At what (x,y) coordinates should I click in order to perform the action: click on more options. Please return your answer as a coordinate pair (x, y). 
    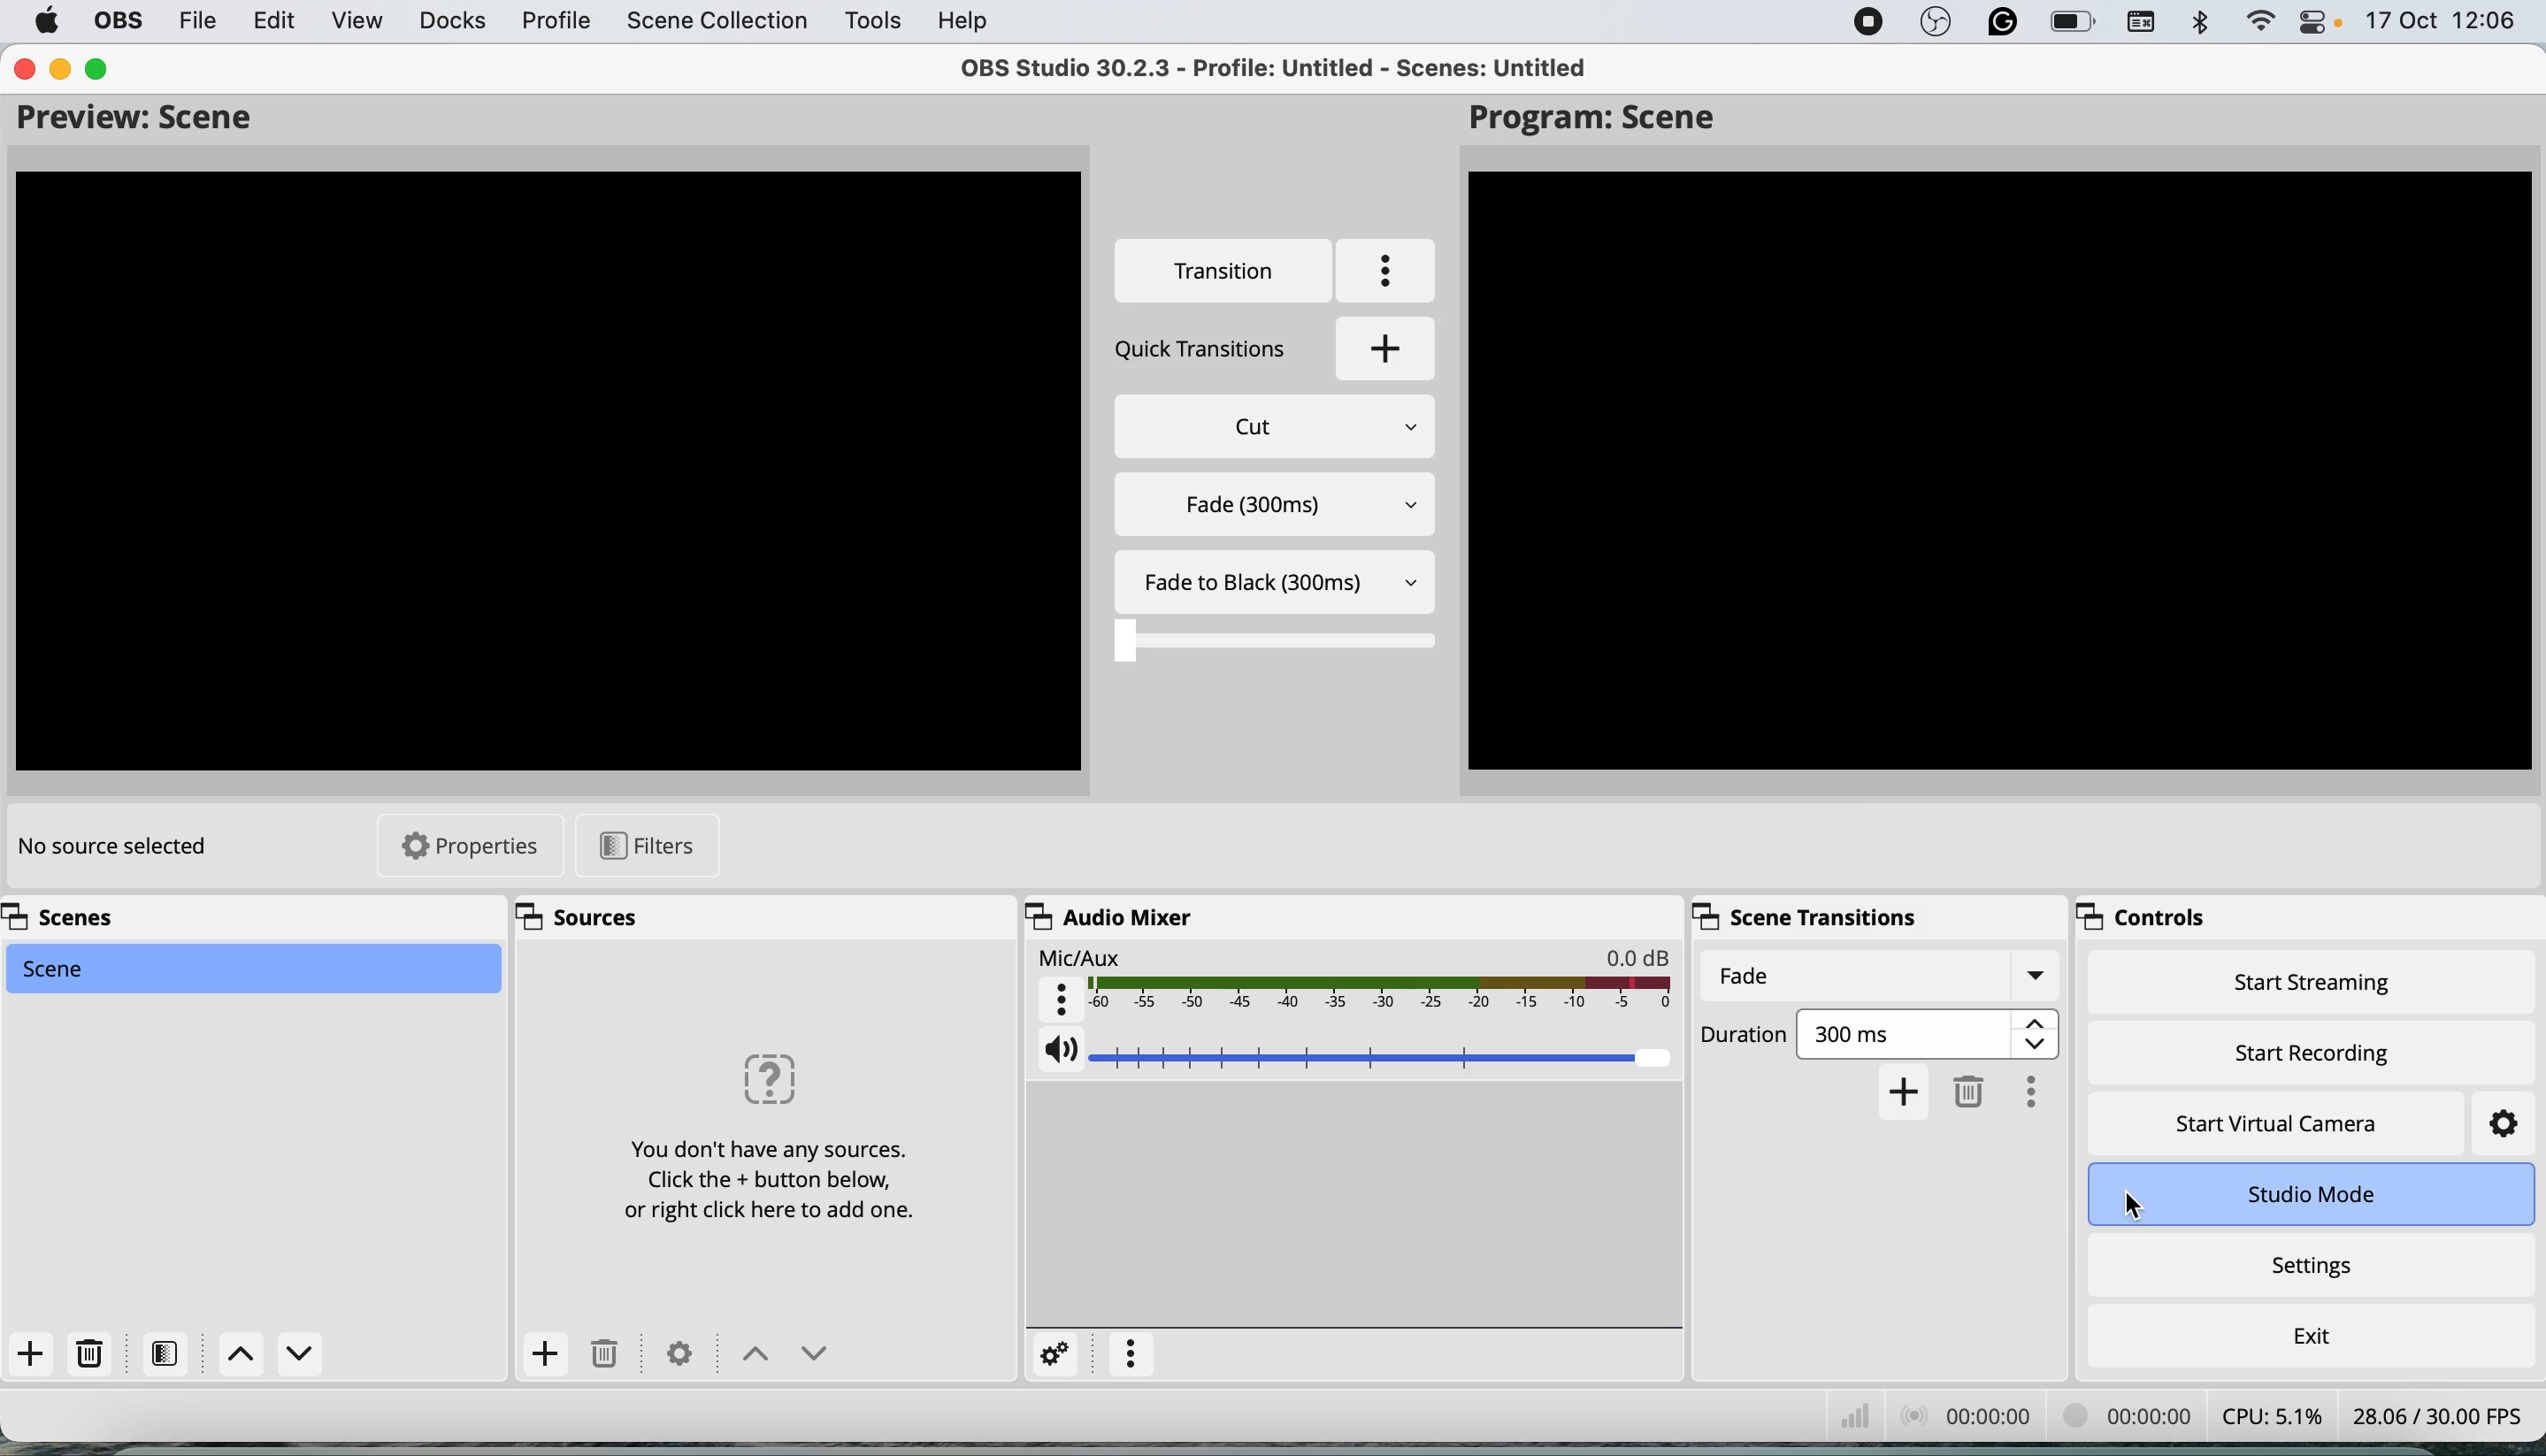
    Looking at the image, I should click on (1390, 270).